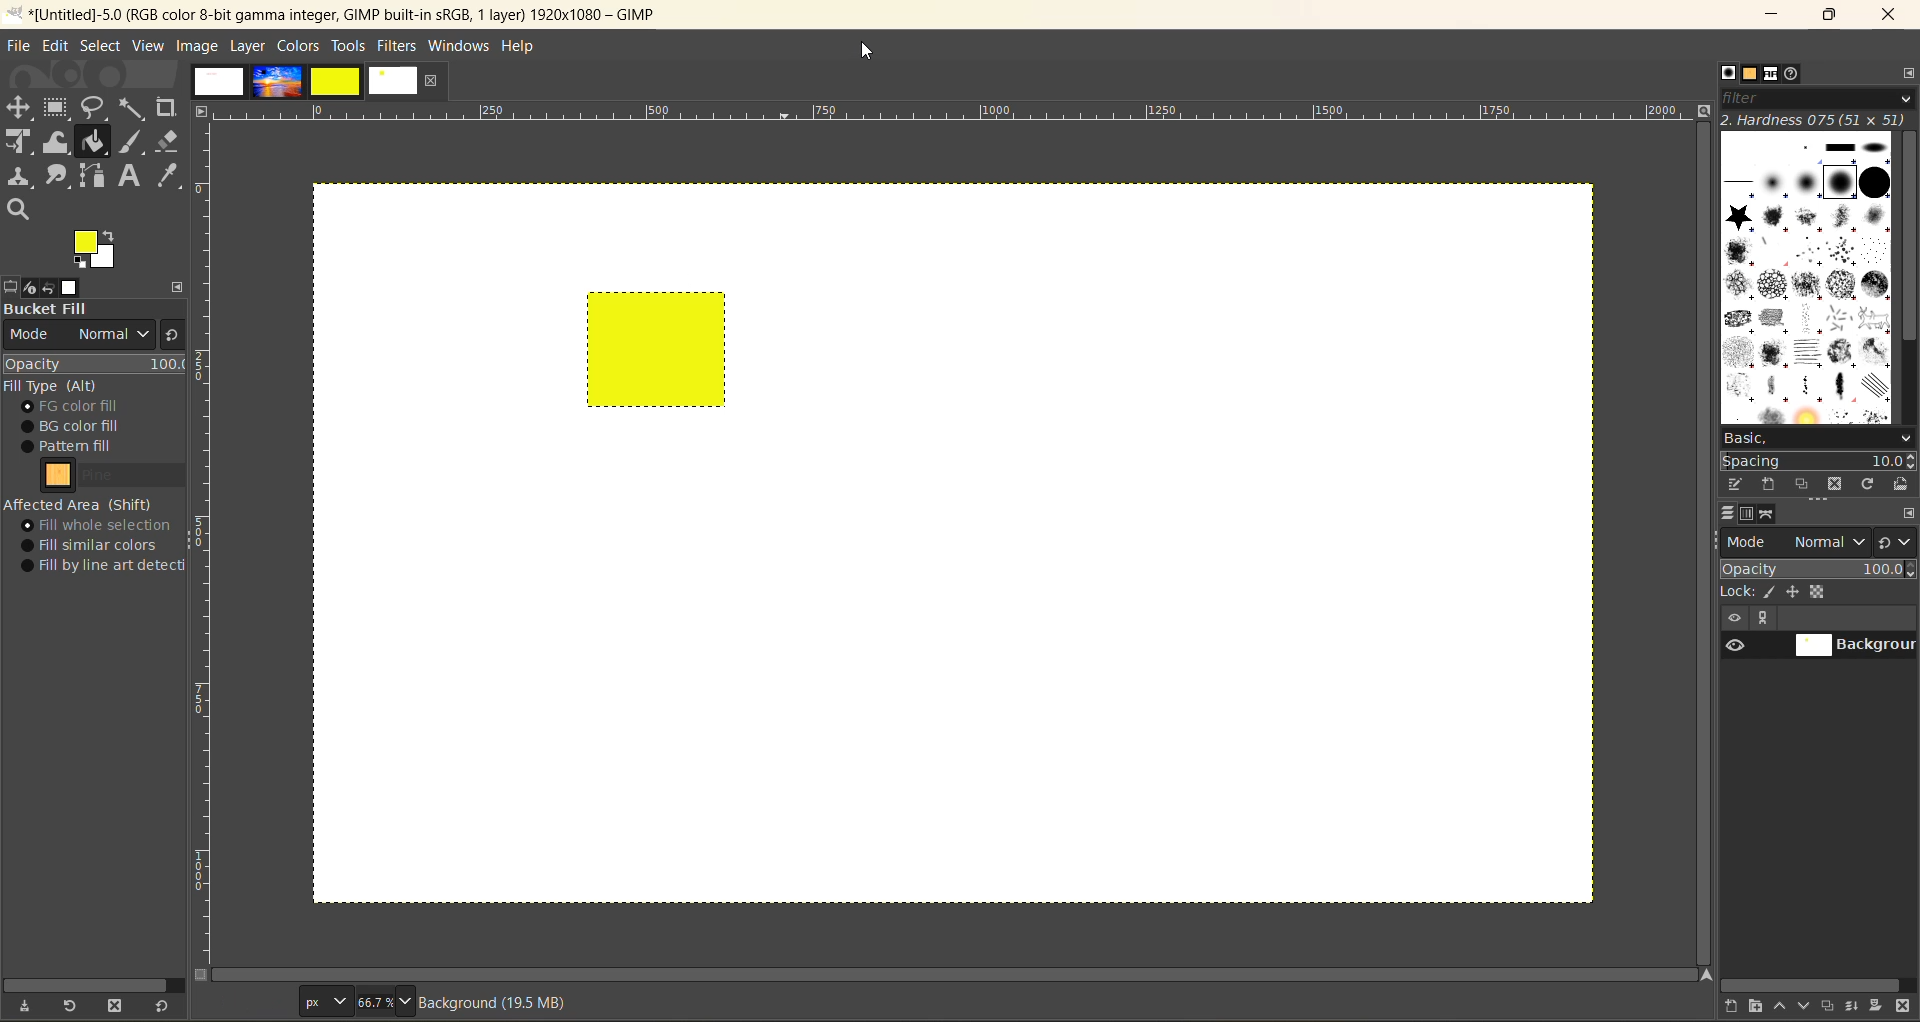 This screenshot has width=1920, height=1022. I want to click on document history, so click(1794, 75).